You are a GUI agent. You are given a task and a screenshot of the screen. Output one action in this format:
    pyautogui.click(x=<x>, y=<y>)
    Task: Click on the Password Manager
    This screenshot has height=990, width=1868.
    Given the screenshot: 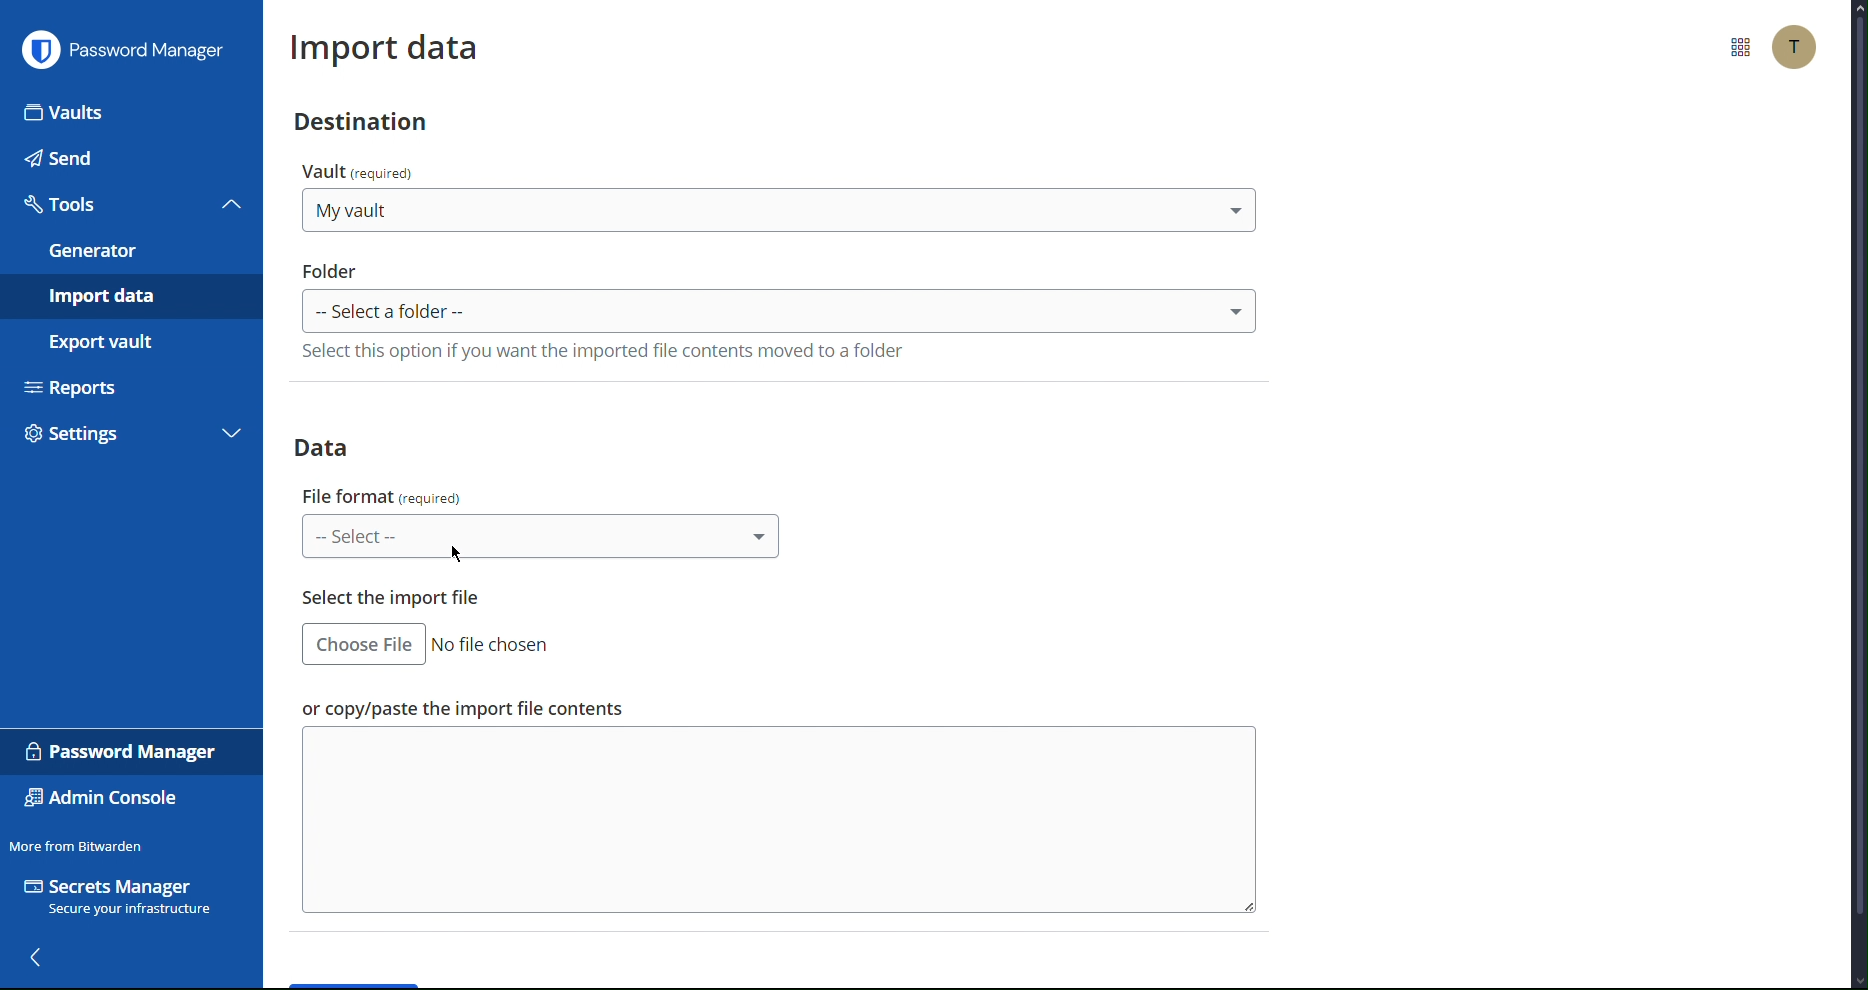 What is the action you would take?
    pyautogui.click(x=123, y=48)
    